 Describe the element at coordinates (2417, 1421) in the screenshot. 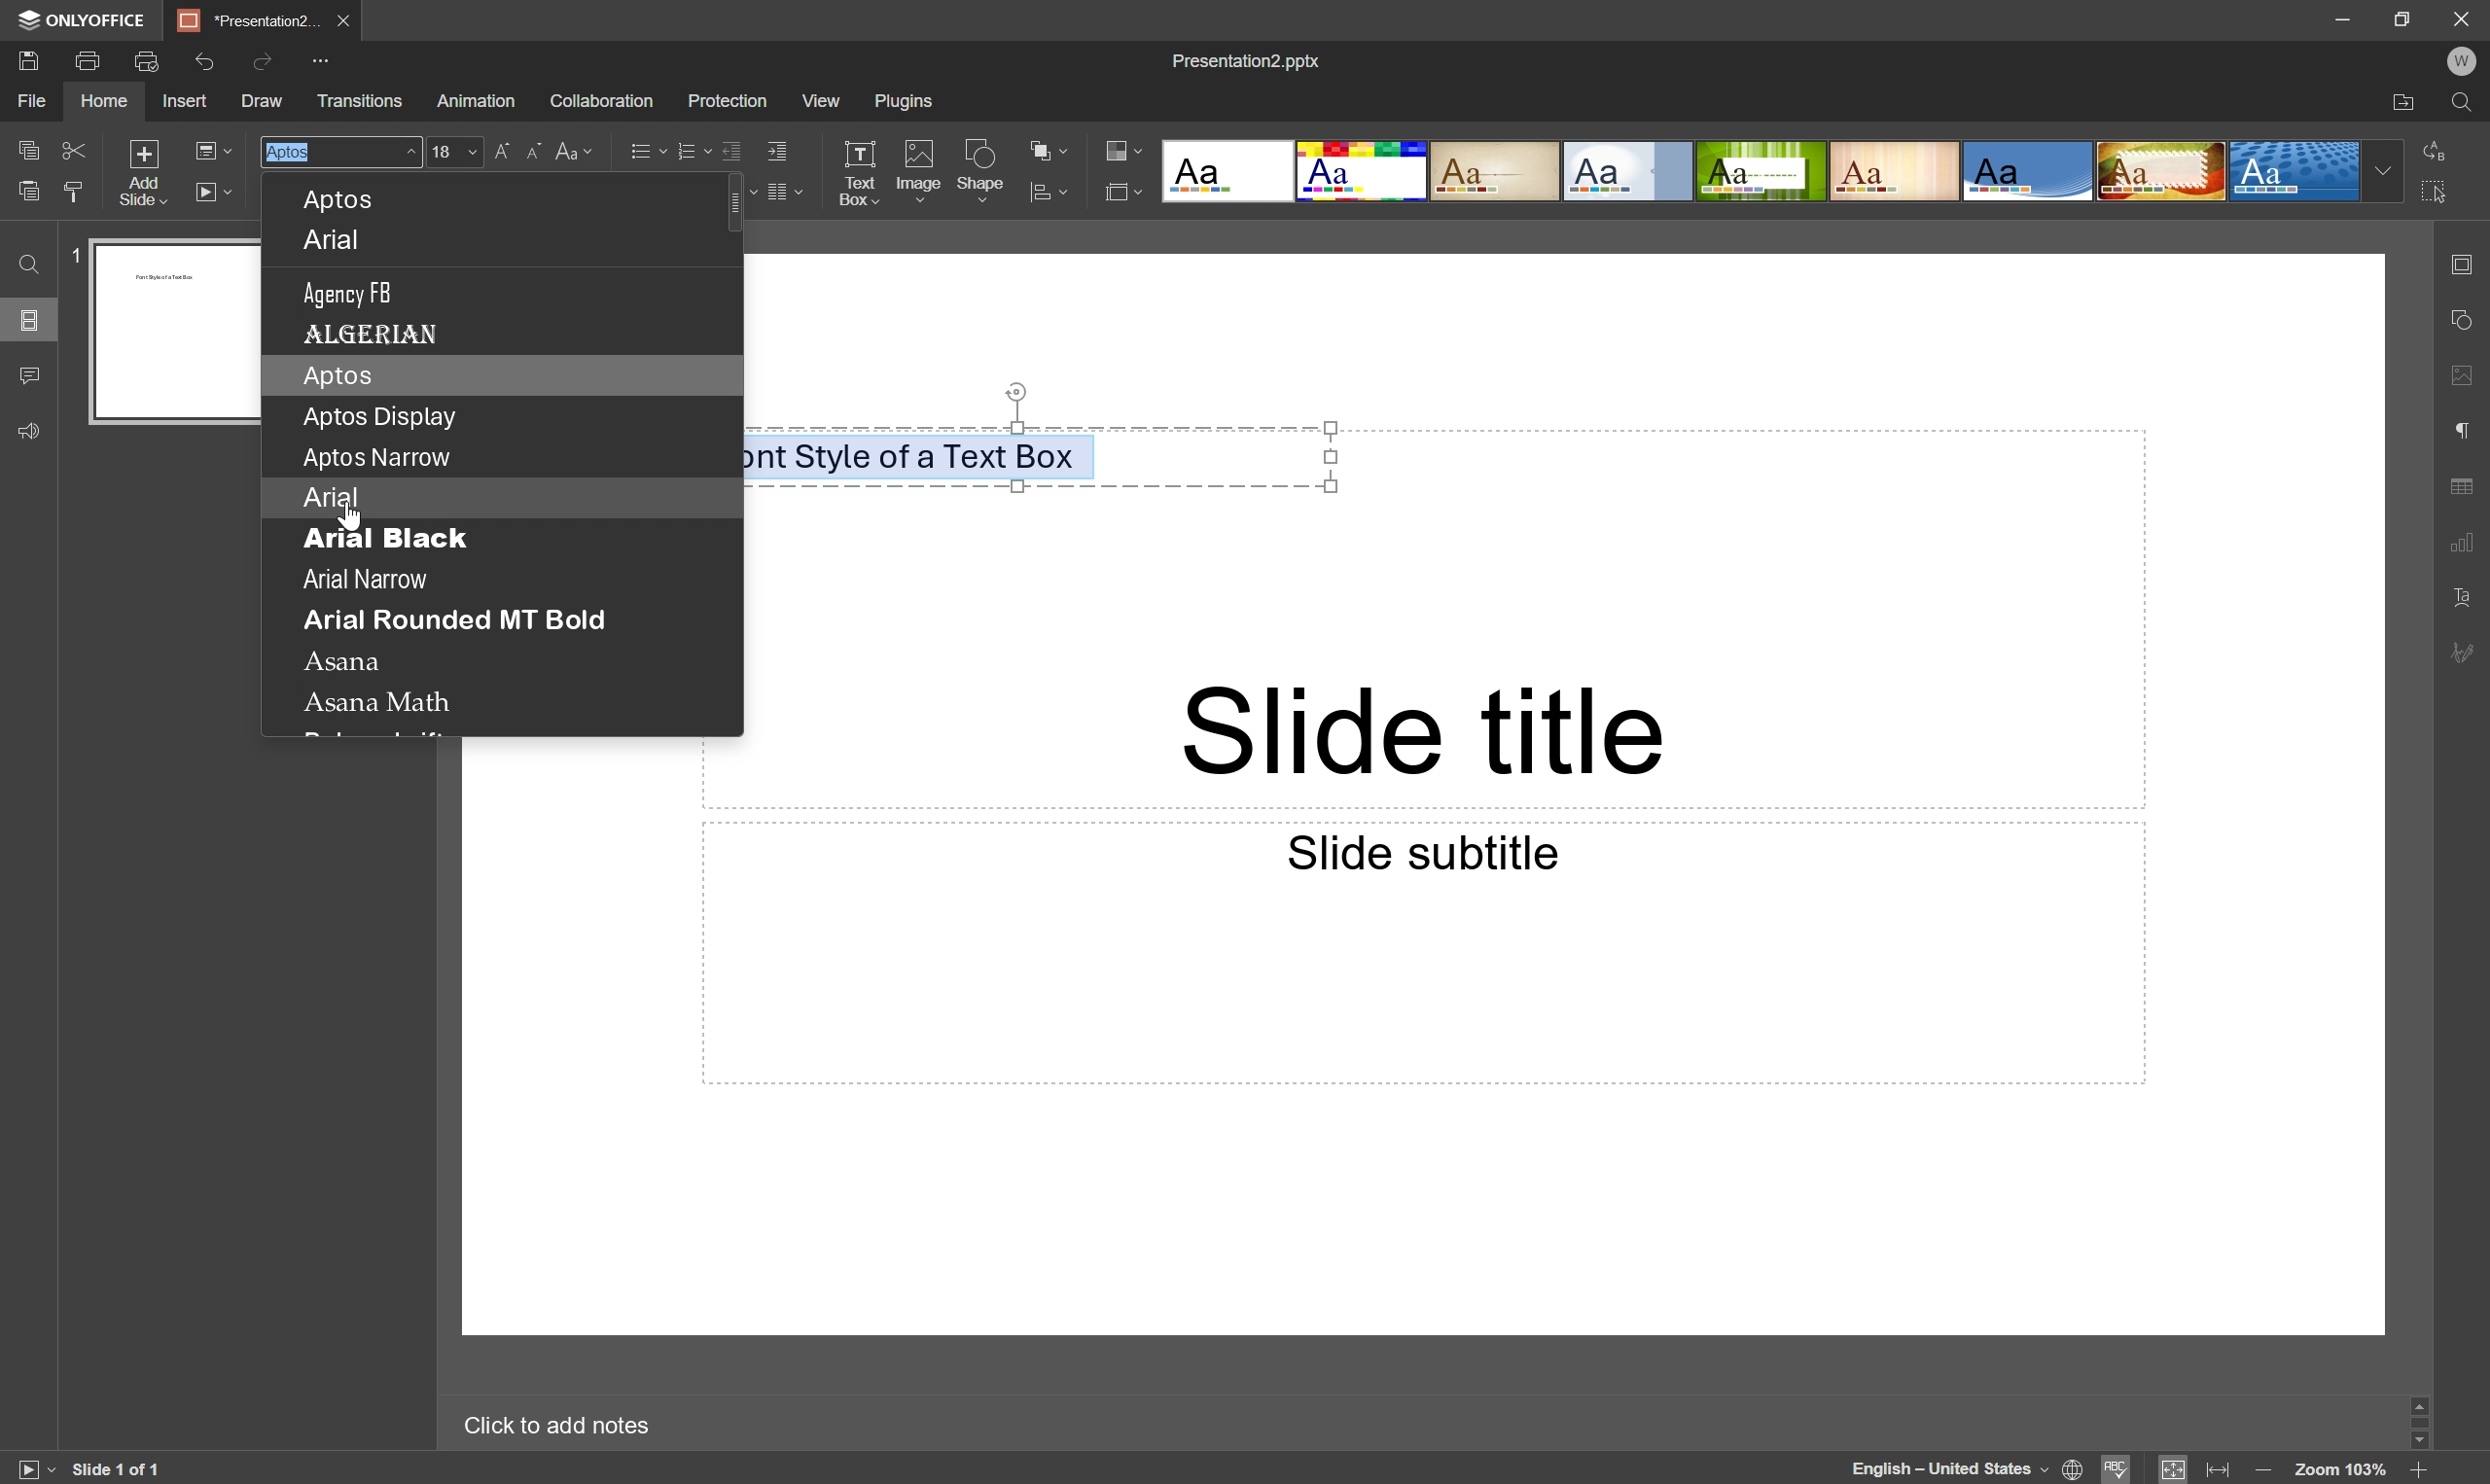

I see `Scroll Bar` at that location.